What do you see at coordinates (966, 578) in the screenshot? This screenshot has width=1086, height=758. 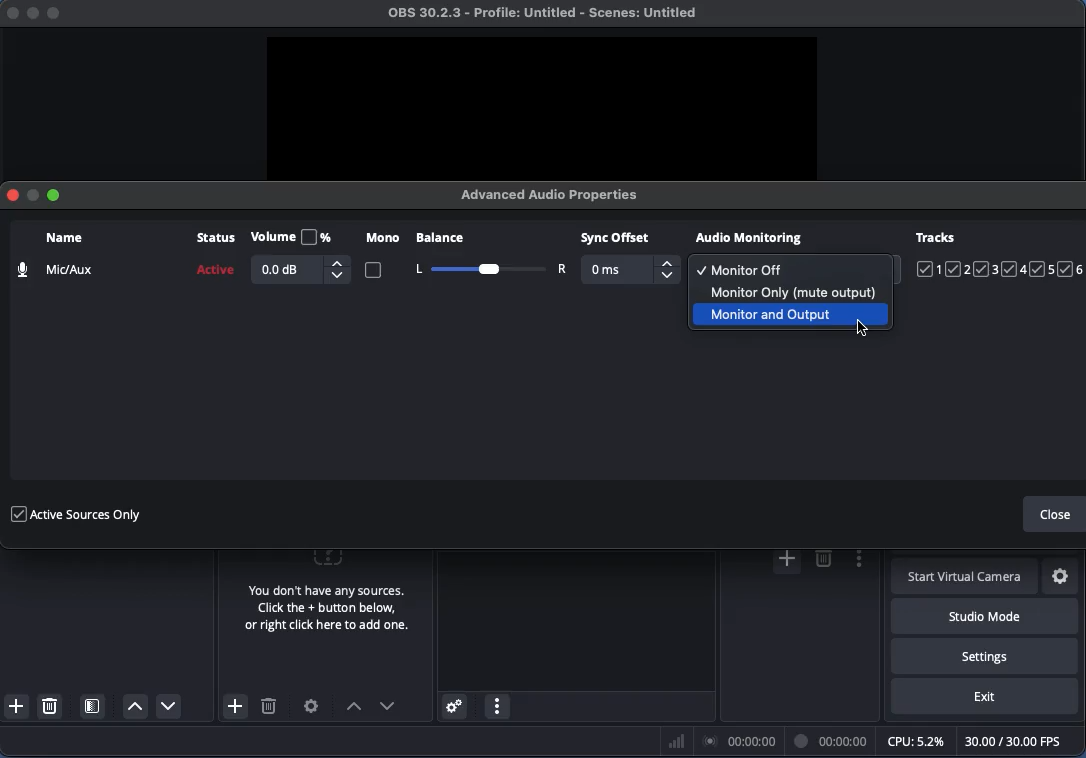 I see `Start virtual camera` at bounding box center [966, 578].